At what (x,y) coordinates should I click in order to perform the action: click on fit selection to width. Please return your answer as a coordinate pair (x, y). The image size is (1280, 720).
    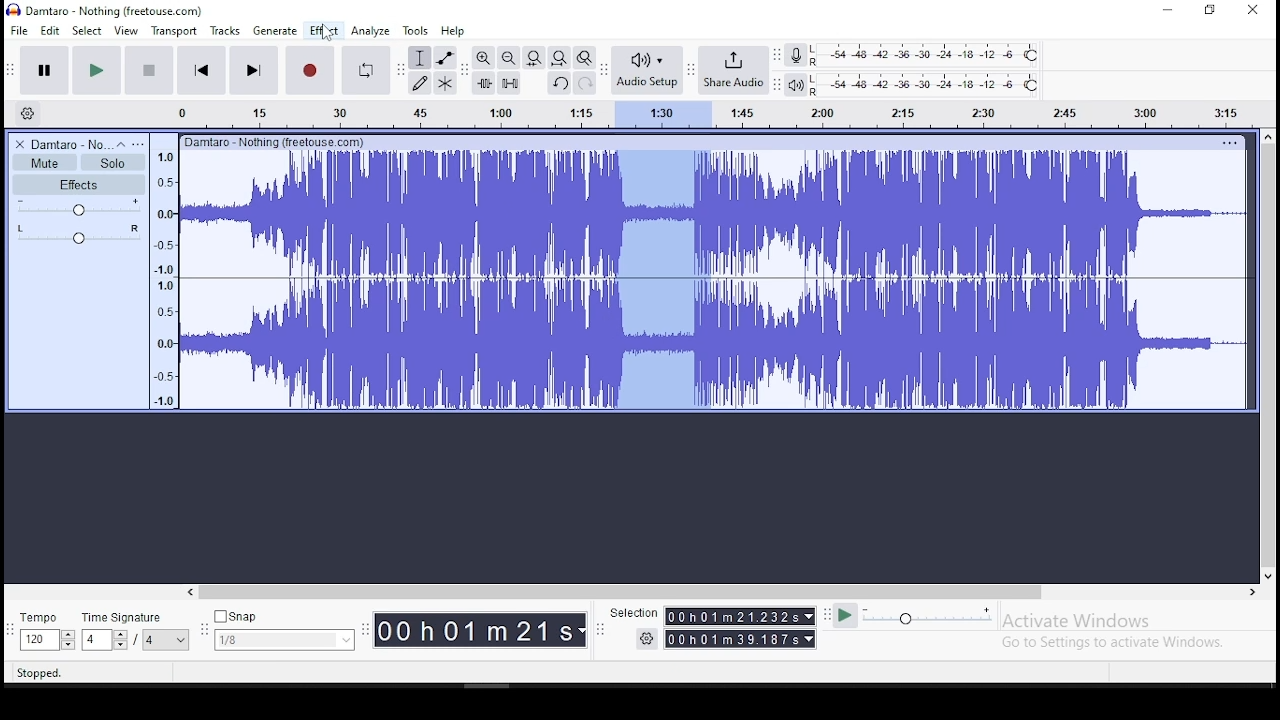
    Looking at the image, I should click on (533, 56).